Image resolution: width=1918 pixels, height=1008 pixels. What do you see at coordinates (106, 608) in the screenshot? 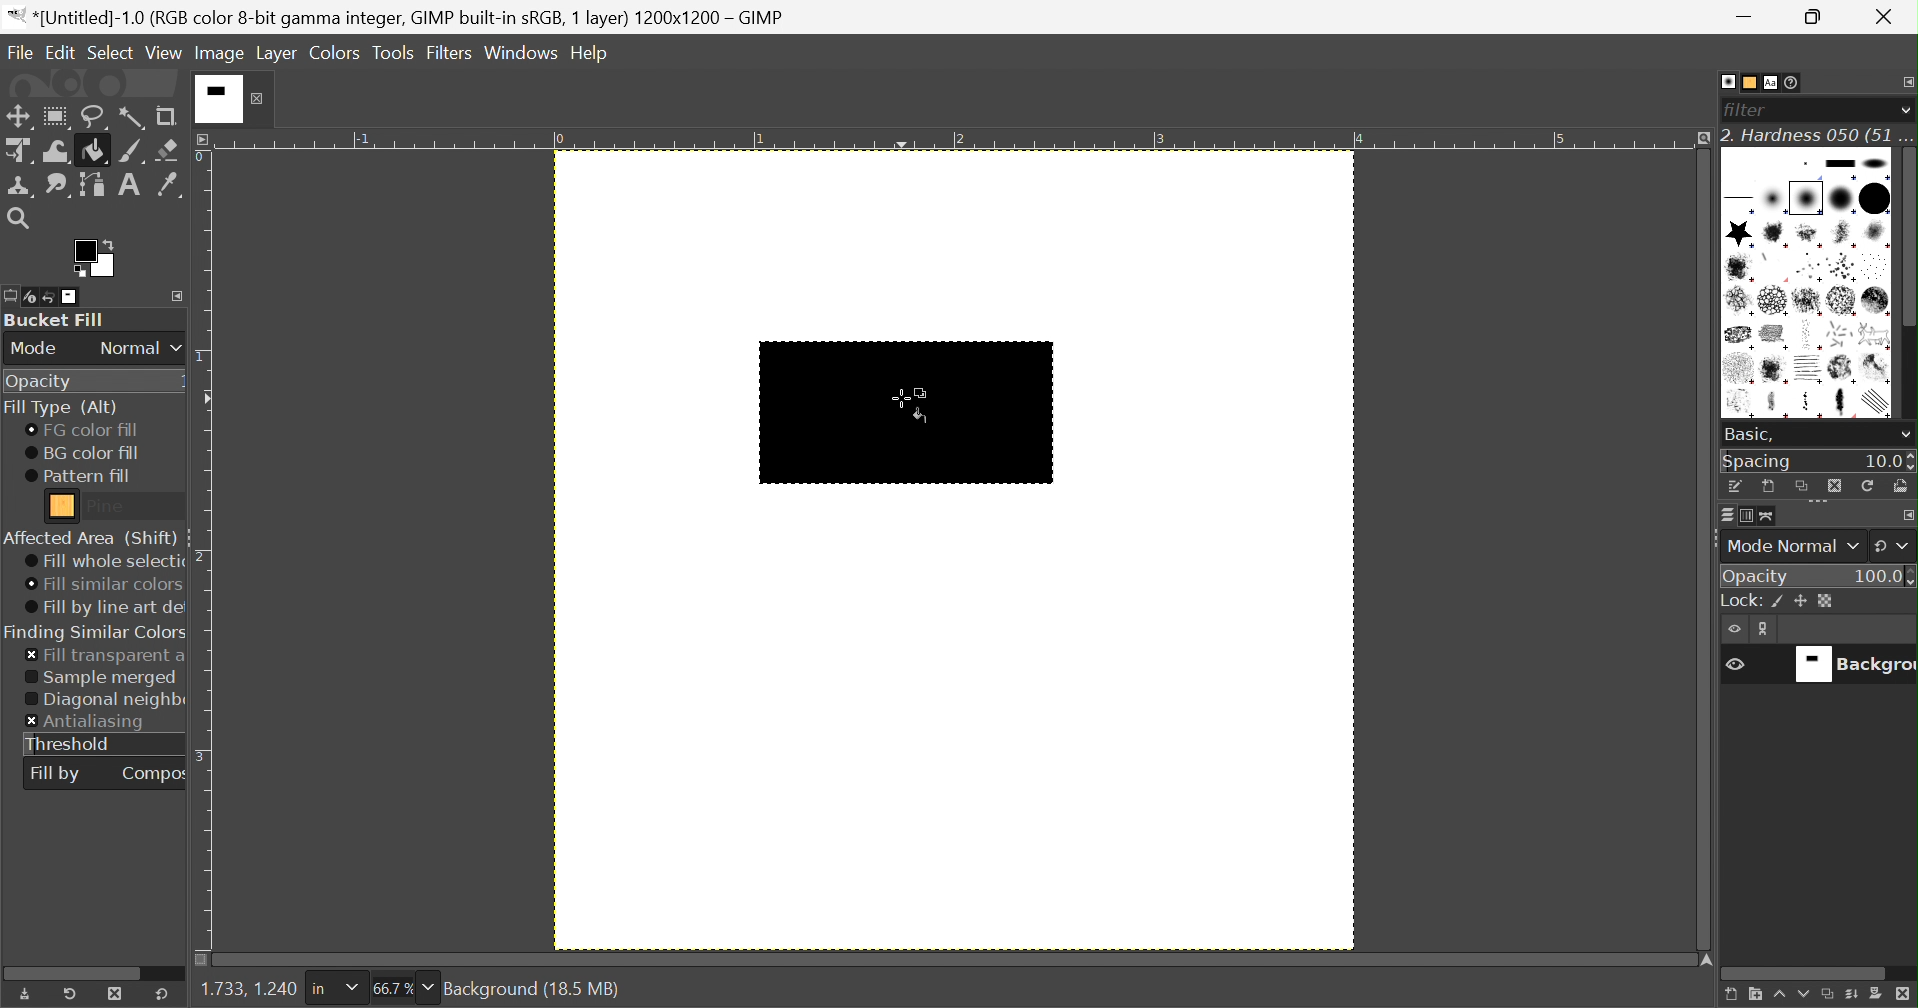
I see `Fill by line art detection` at bounding box center [106, 608].